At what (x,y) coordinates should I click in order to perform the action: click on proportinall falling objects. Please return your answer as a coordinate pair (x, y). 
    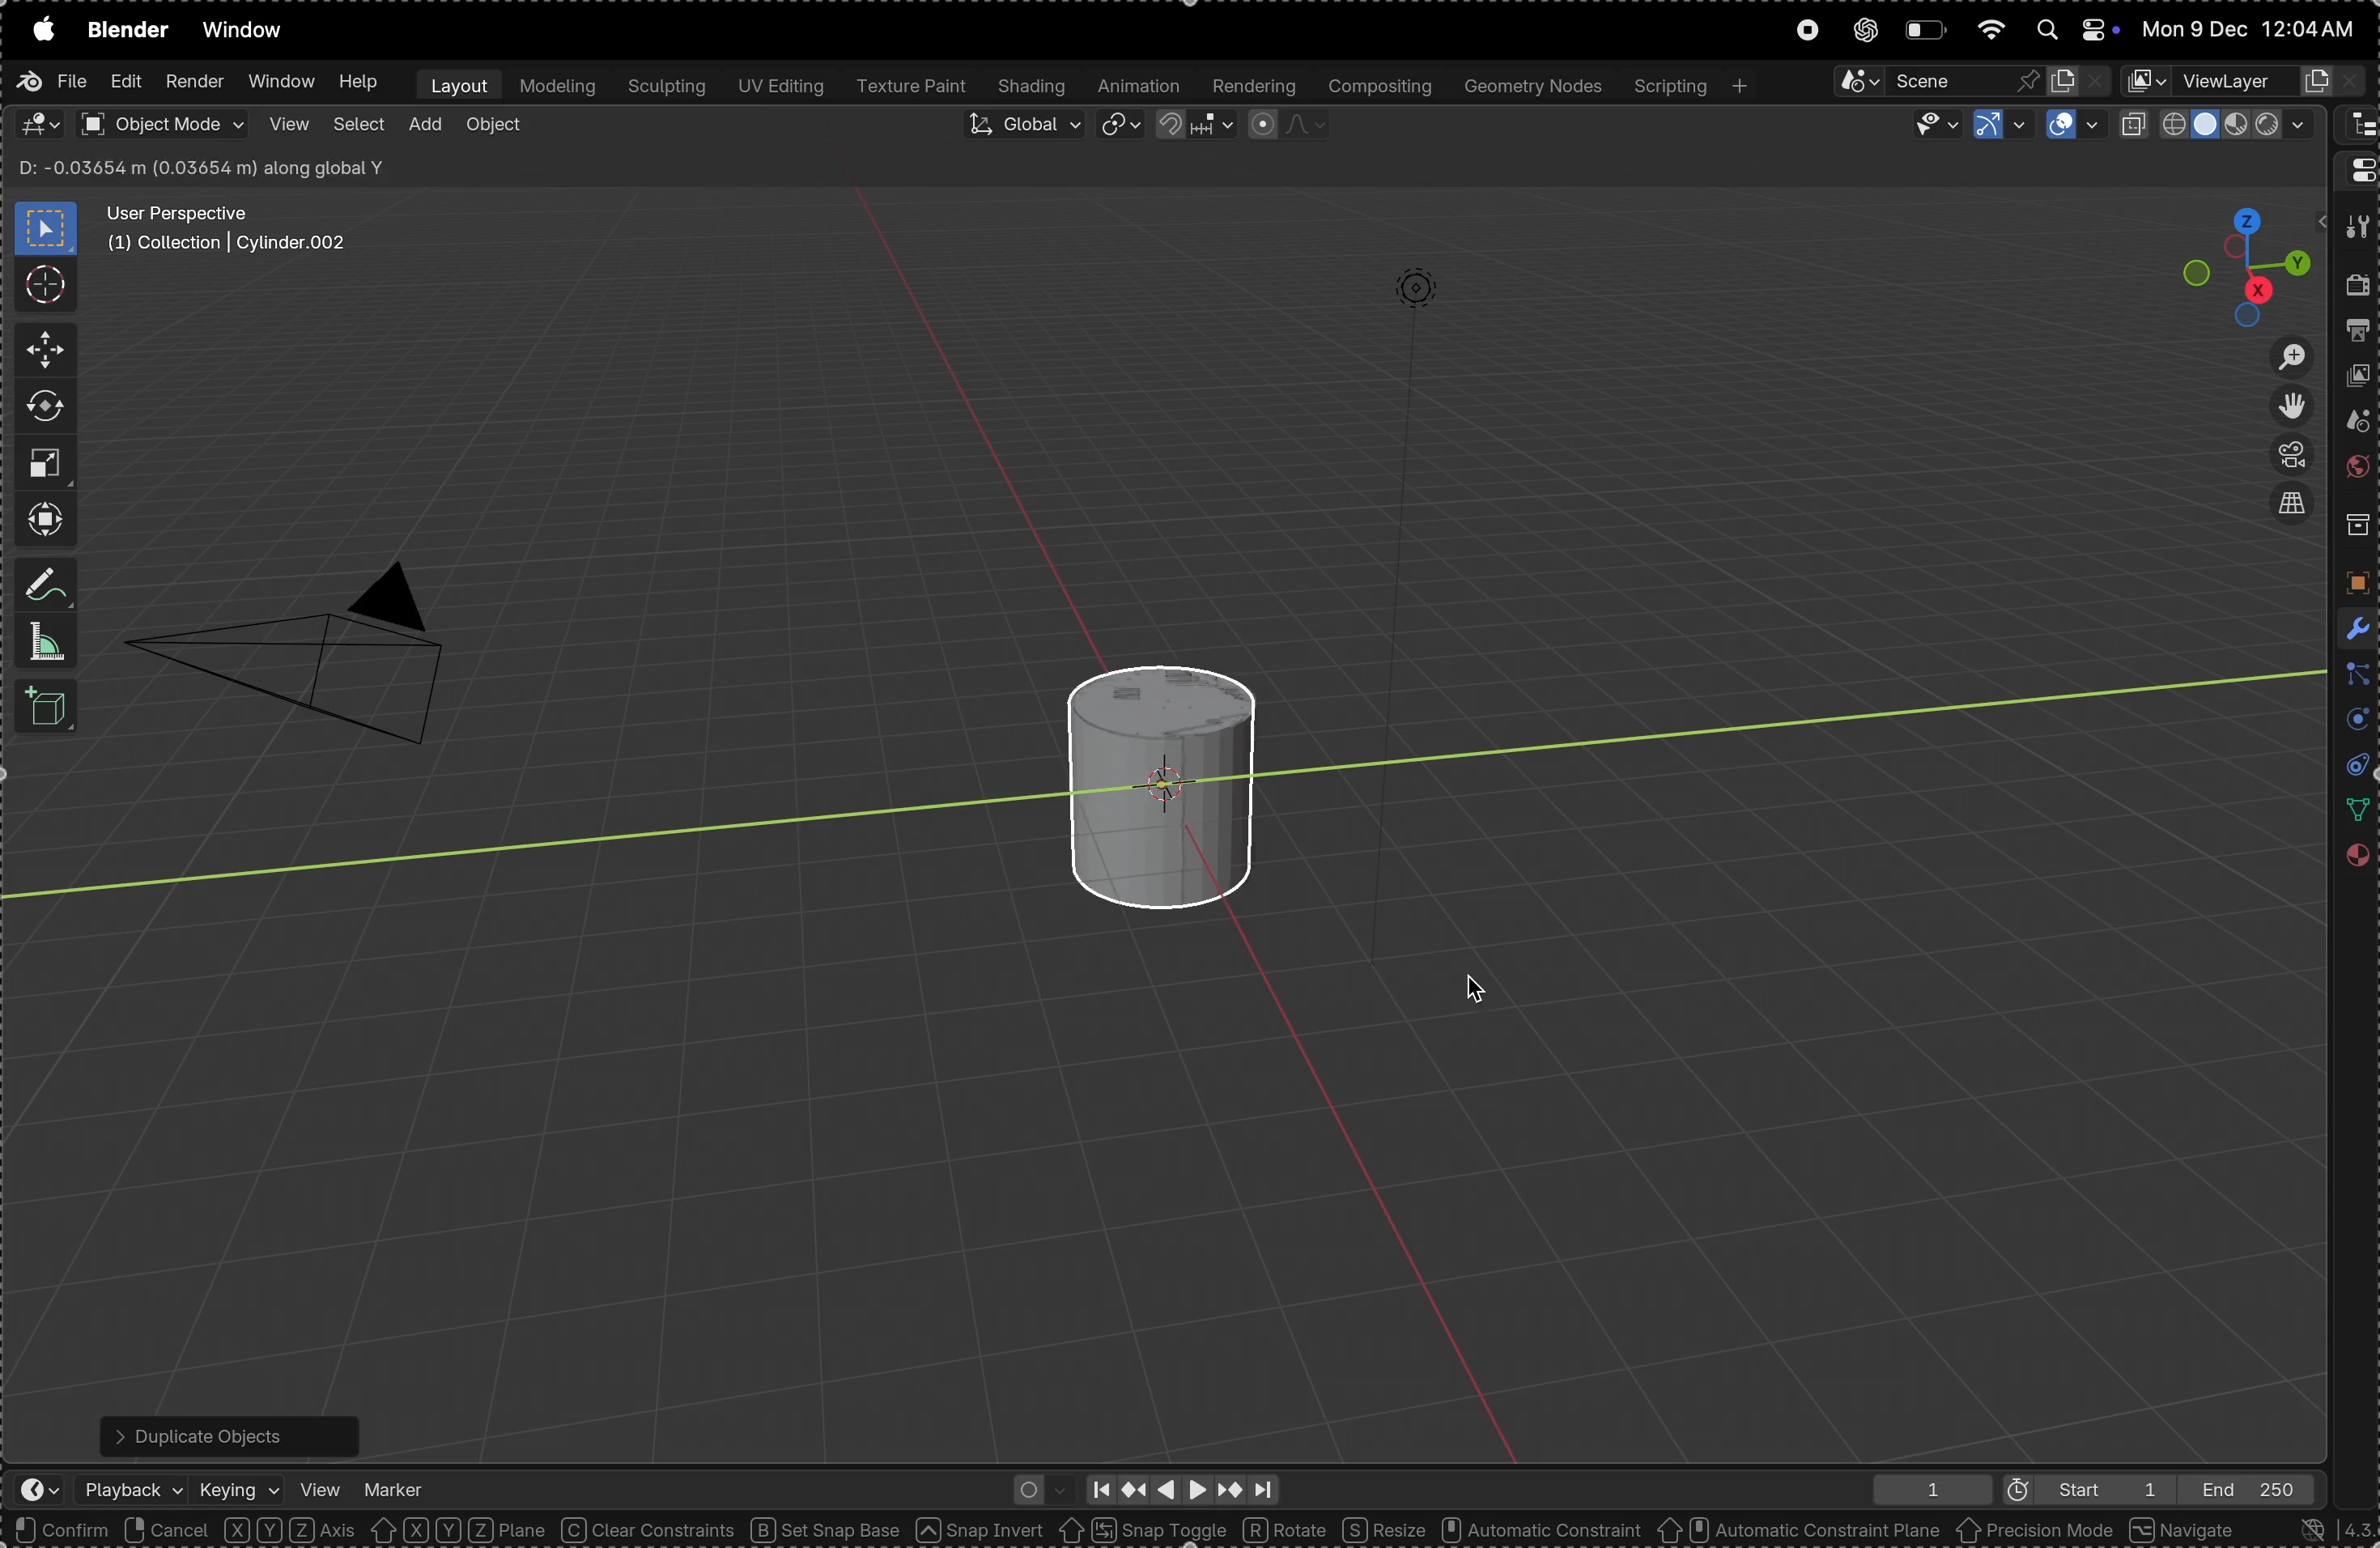
    Looking at the image, I should click on (1278, 125).